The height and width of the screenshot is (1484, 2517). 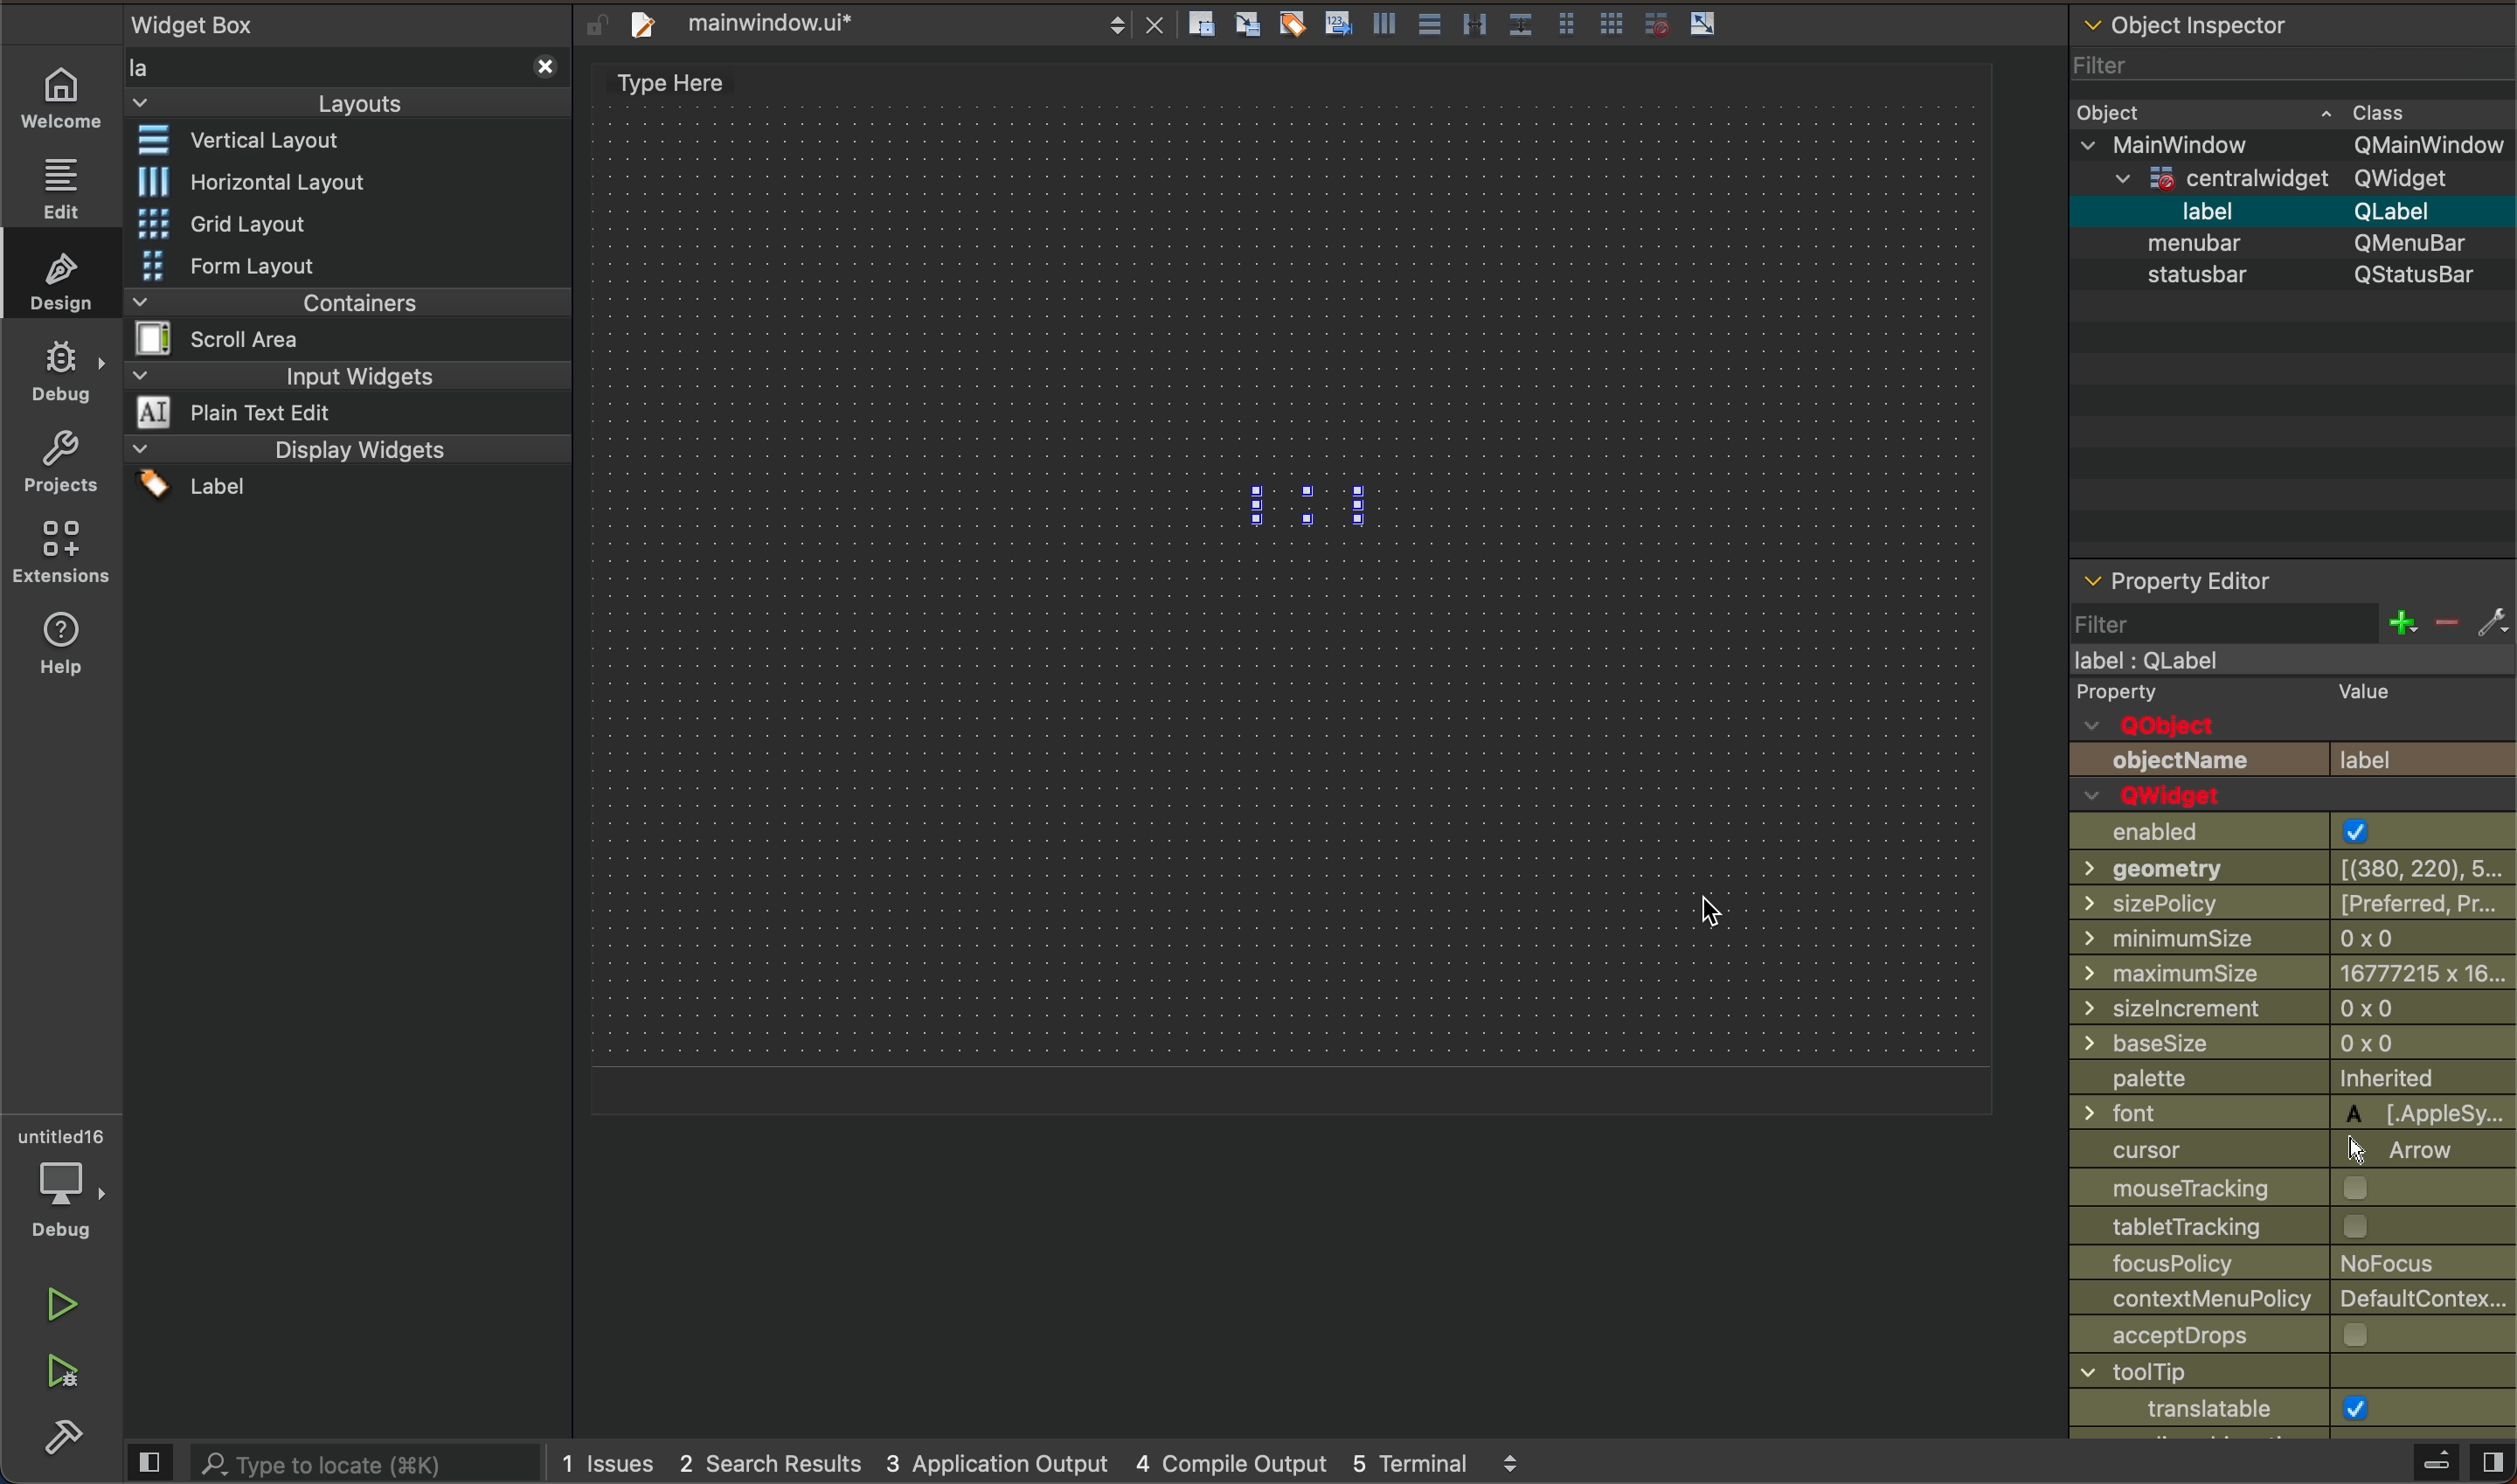 What do you see at coordinates (2295, 1152) in the screenshot?
I see `cursor` at bounding box center [2295, 1152].